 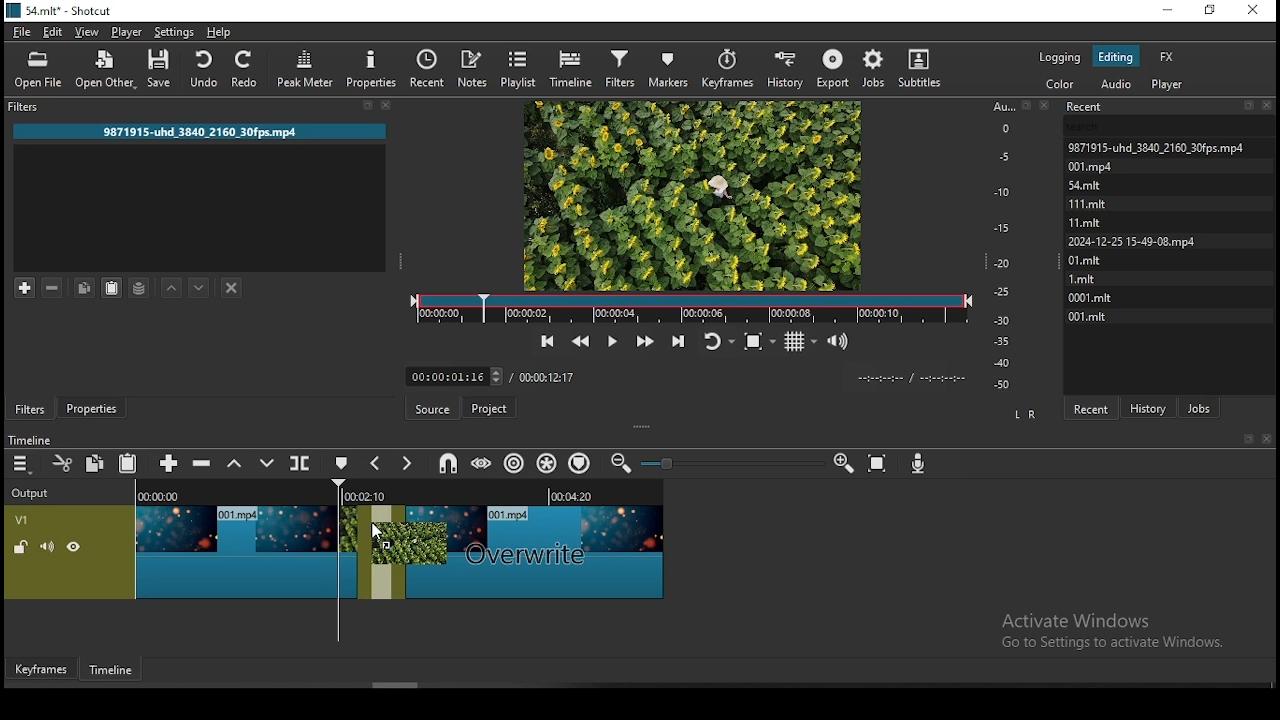 What do you see at coordinates (173, 286) in the screenshot?
I see `move filter up` at bounding box center [173, 286].